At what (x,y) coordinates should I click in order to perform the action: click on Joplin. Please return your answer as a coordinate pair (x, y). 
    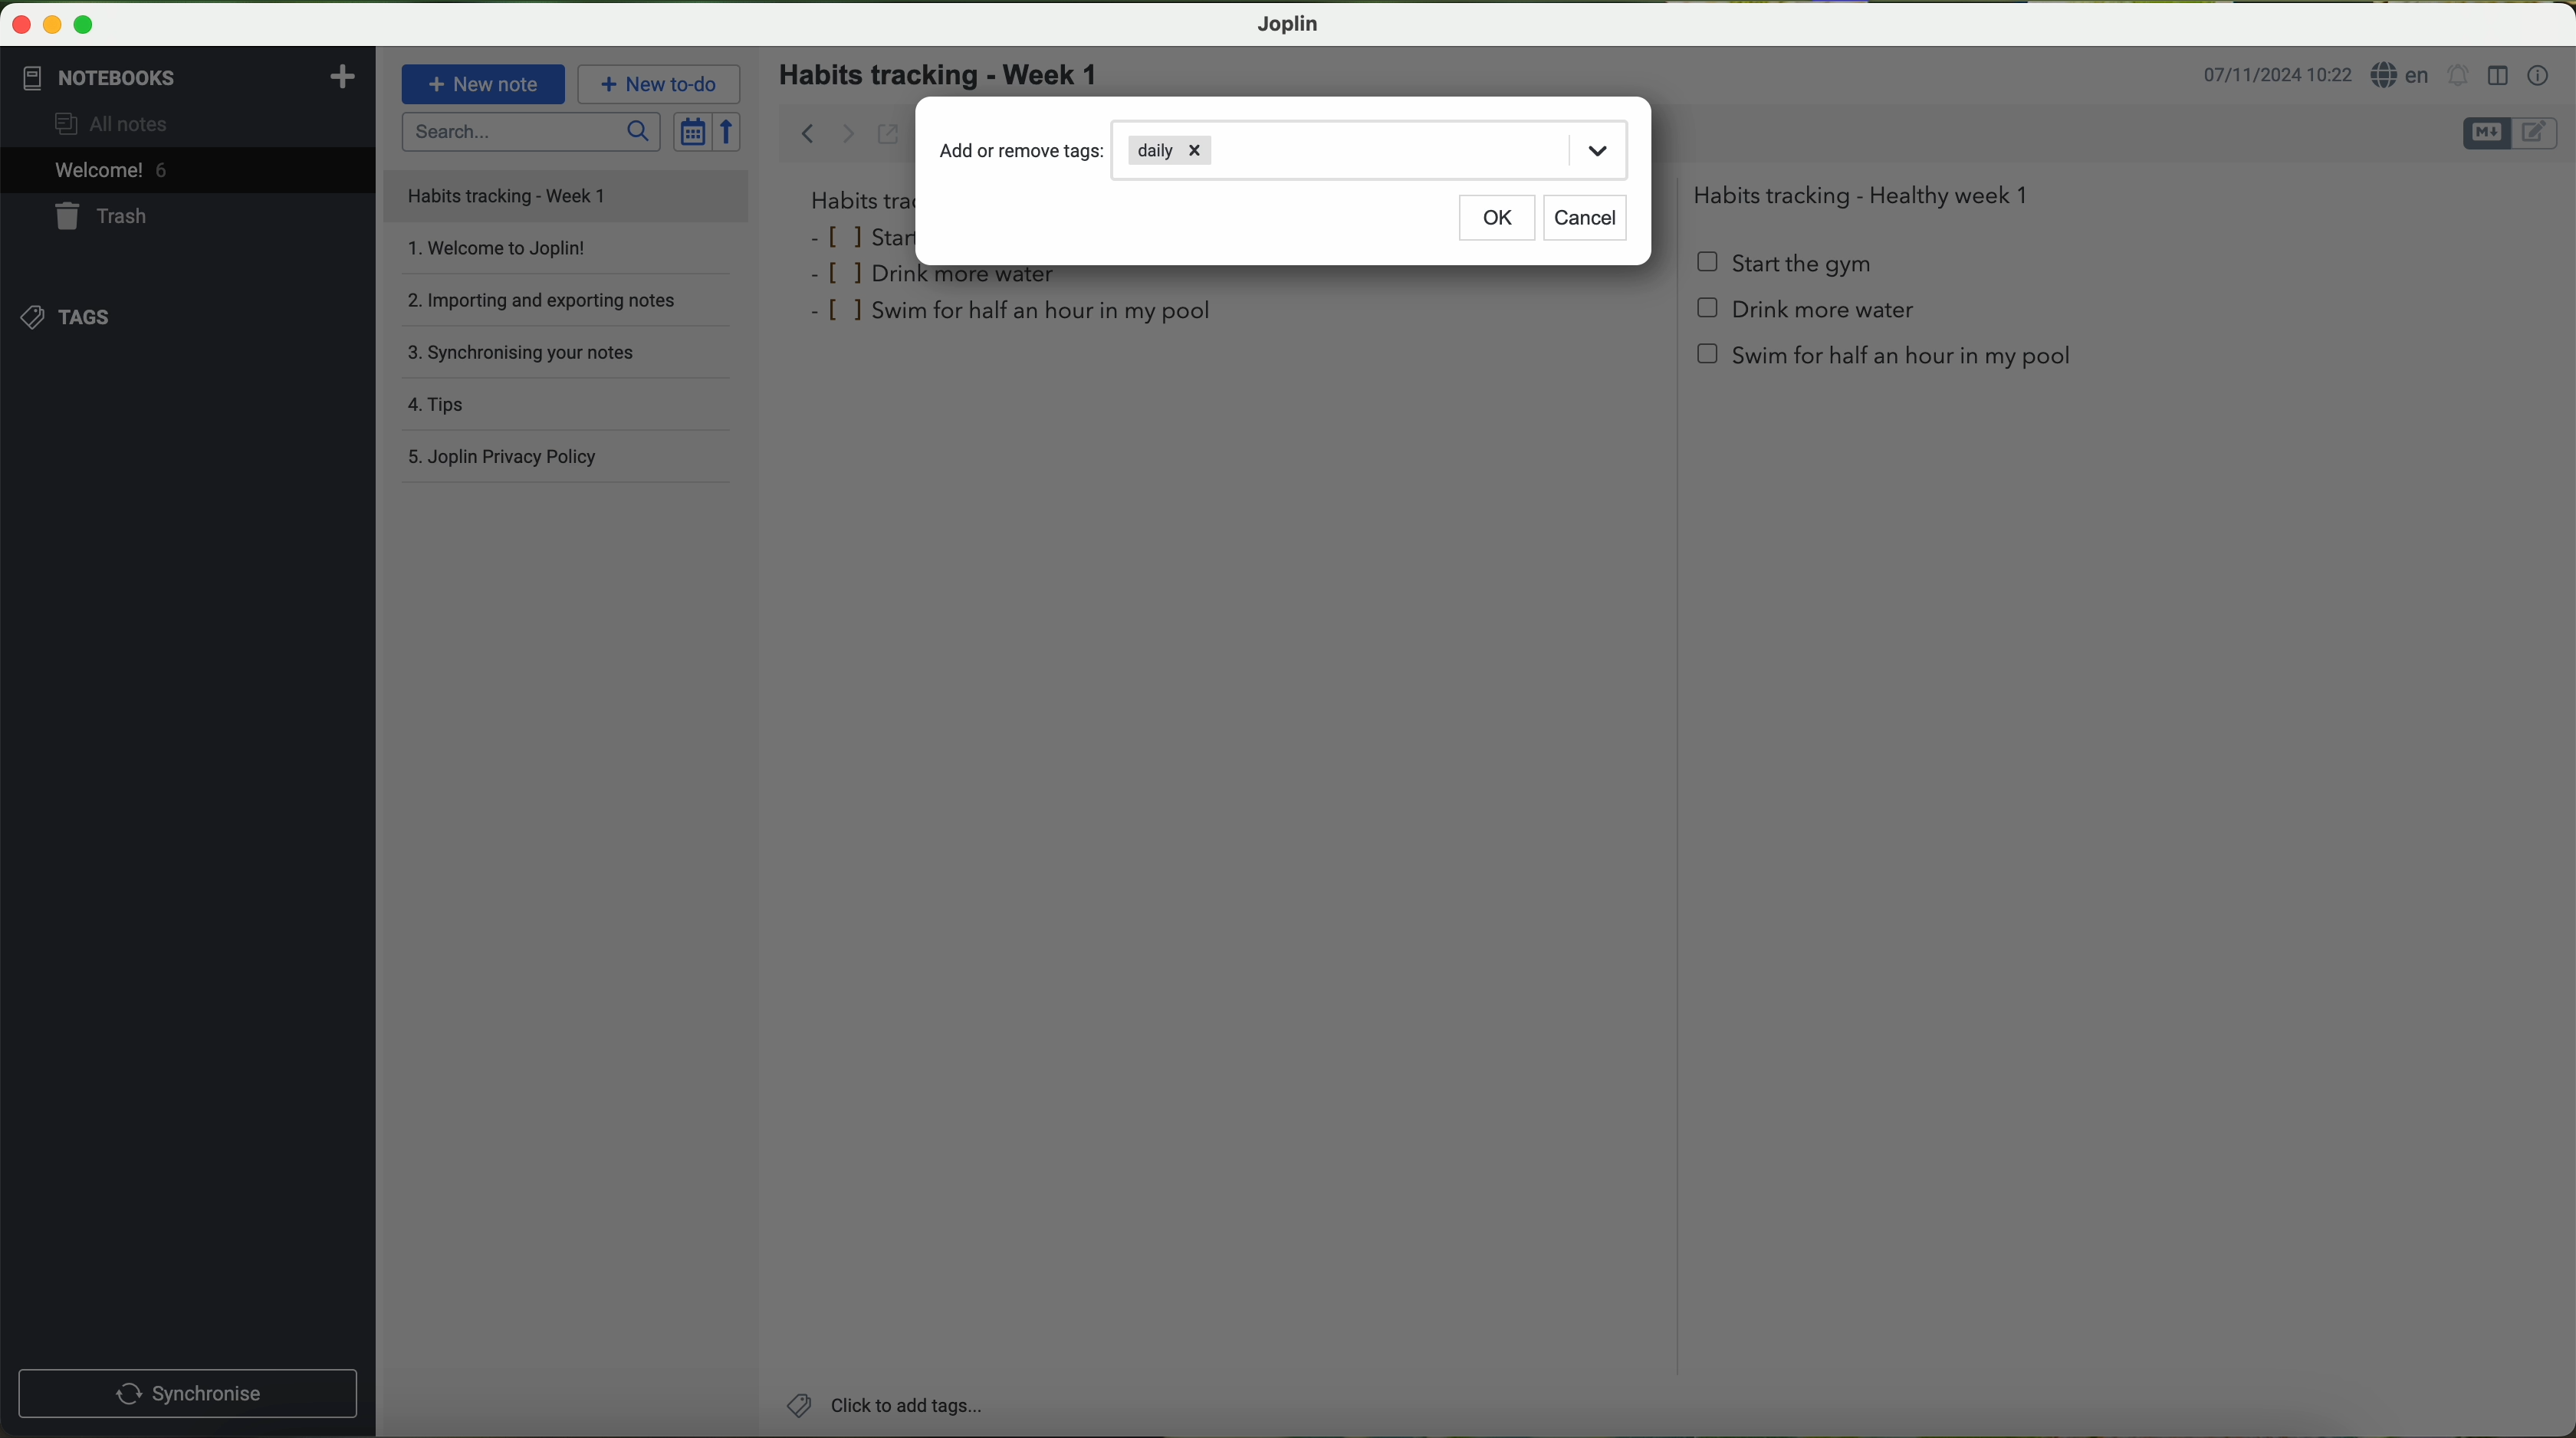
    Looking at the image, I should click on (1286, 25).